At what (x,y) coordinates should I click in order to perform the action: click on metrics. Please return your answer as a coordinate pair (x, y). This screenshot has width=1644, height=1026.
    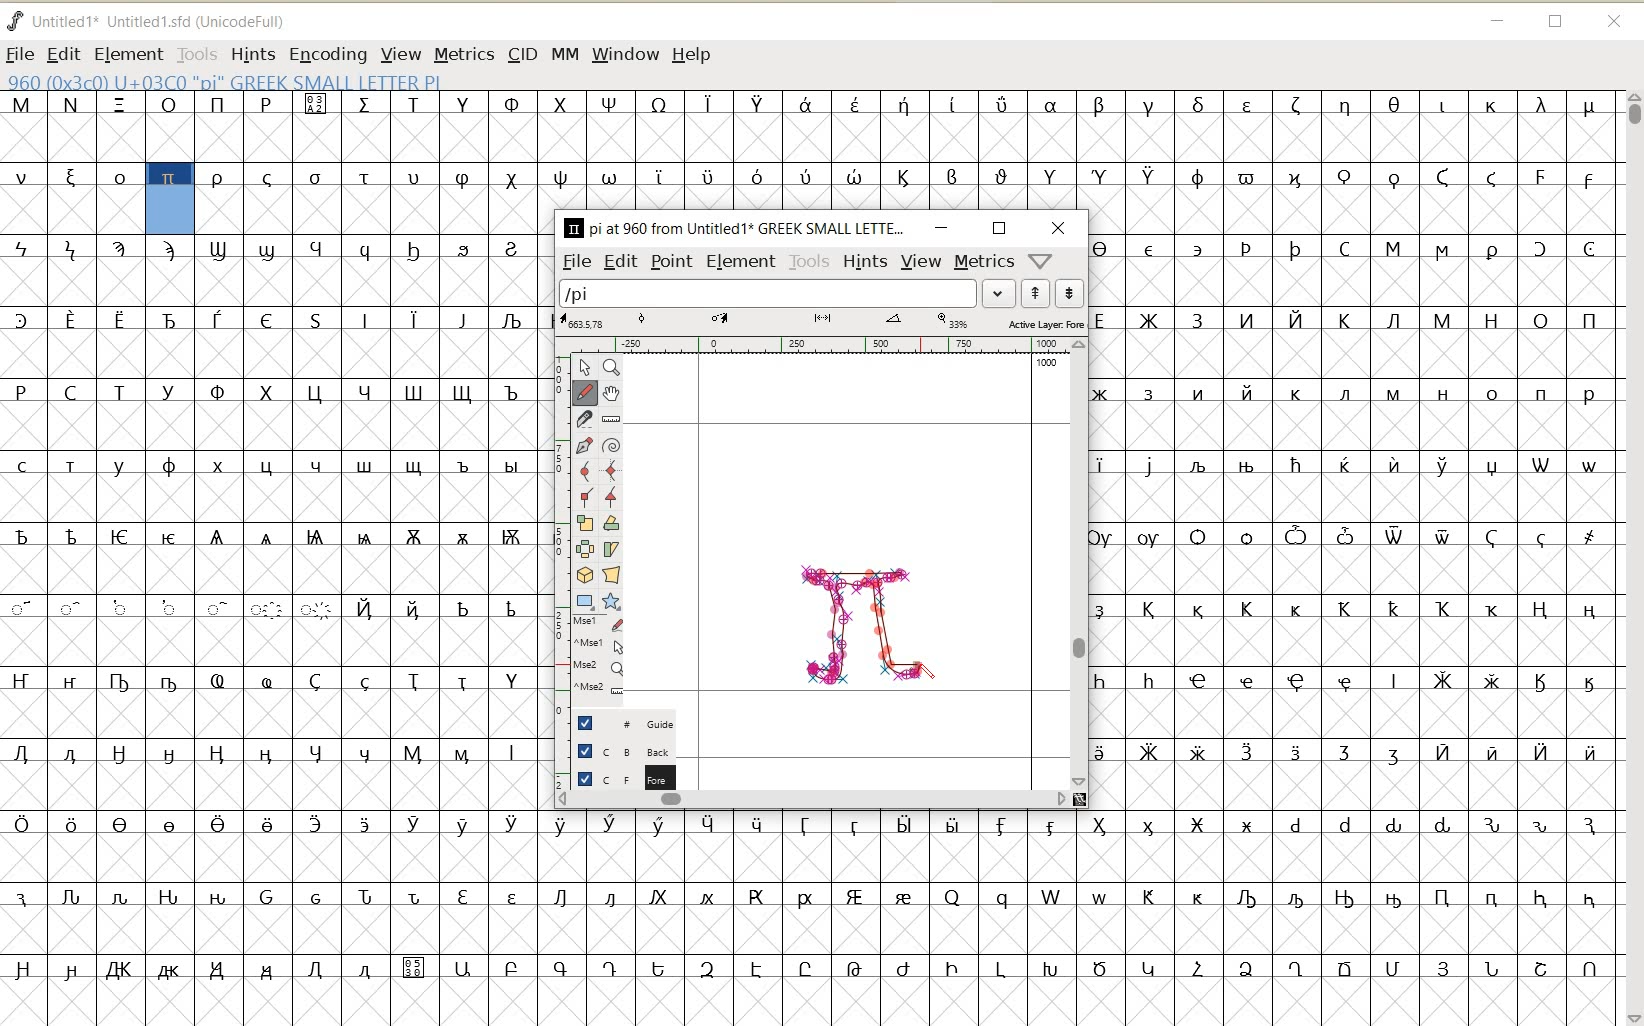
    Looking at the image, I should click on (984, 263).